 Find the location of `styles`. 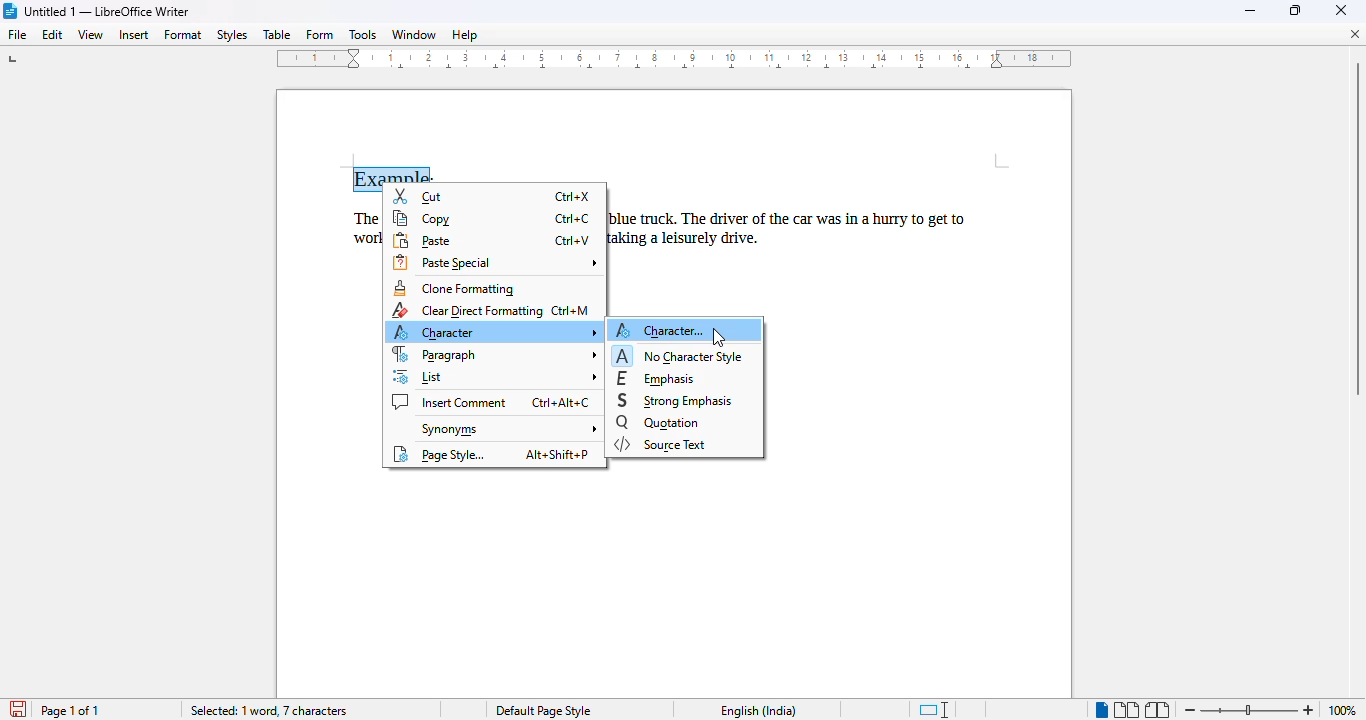

styles is located at coordinates (233, 35).